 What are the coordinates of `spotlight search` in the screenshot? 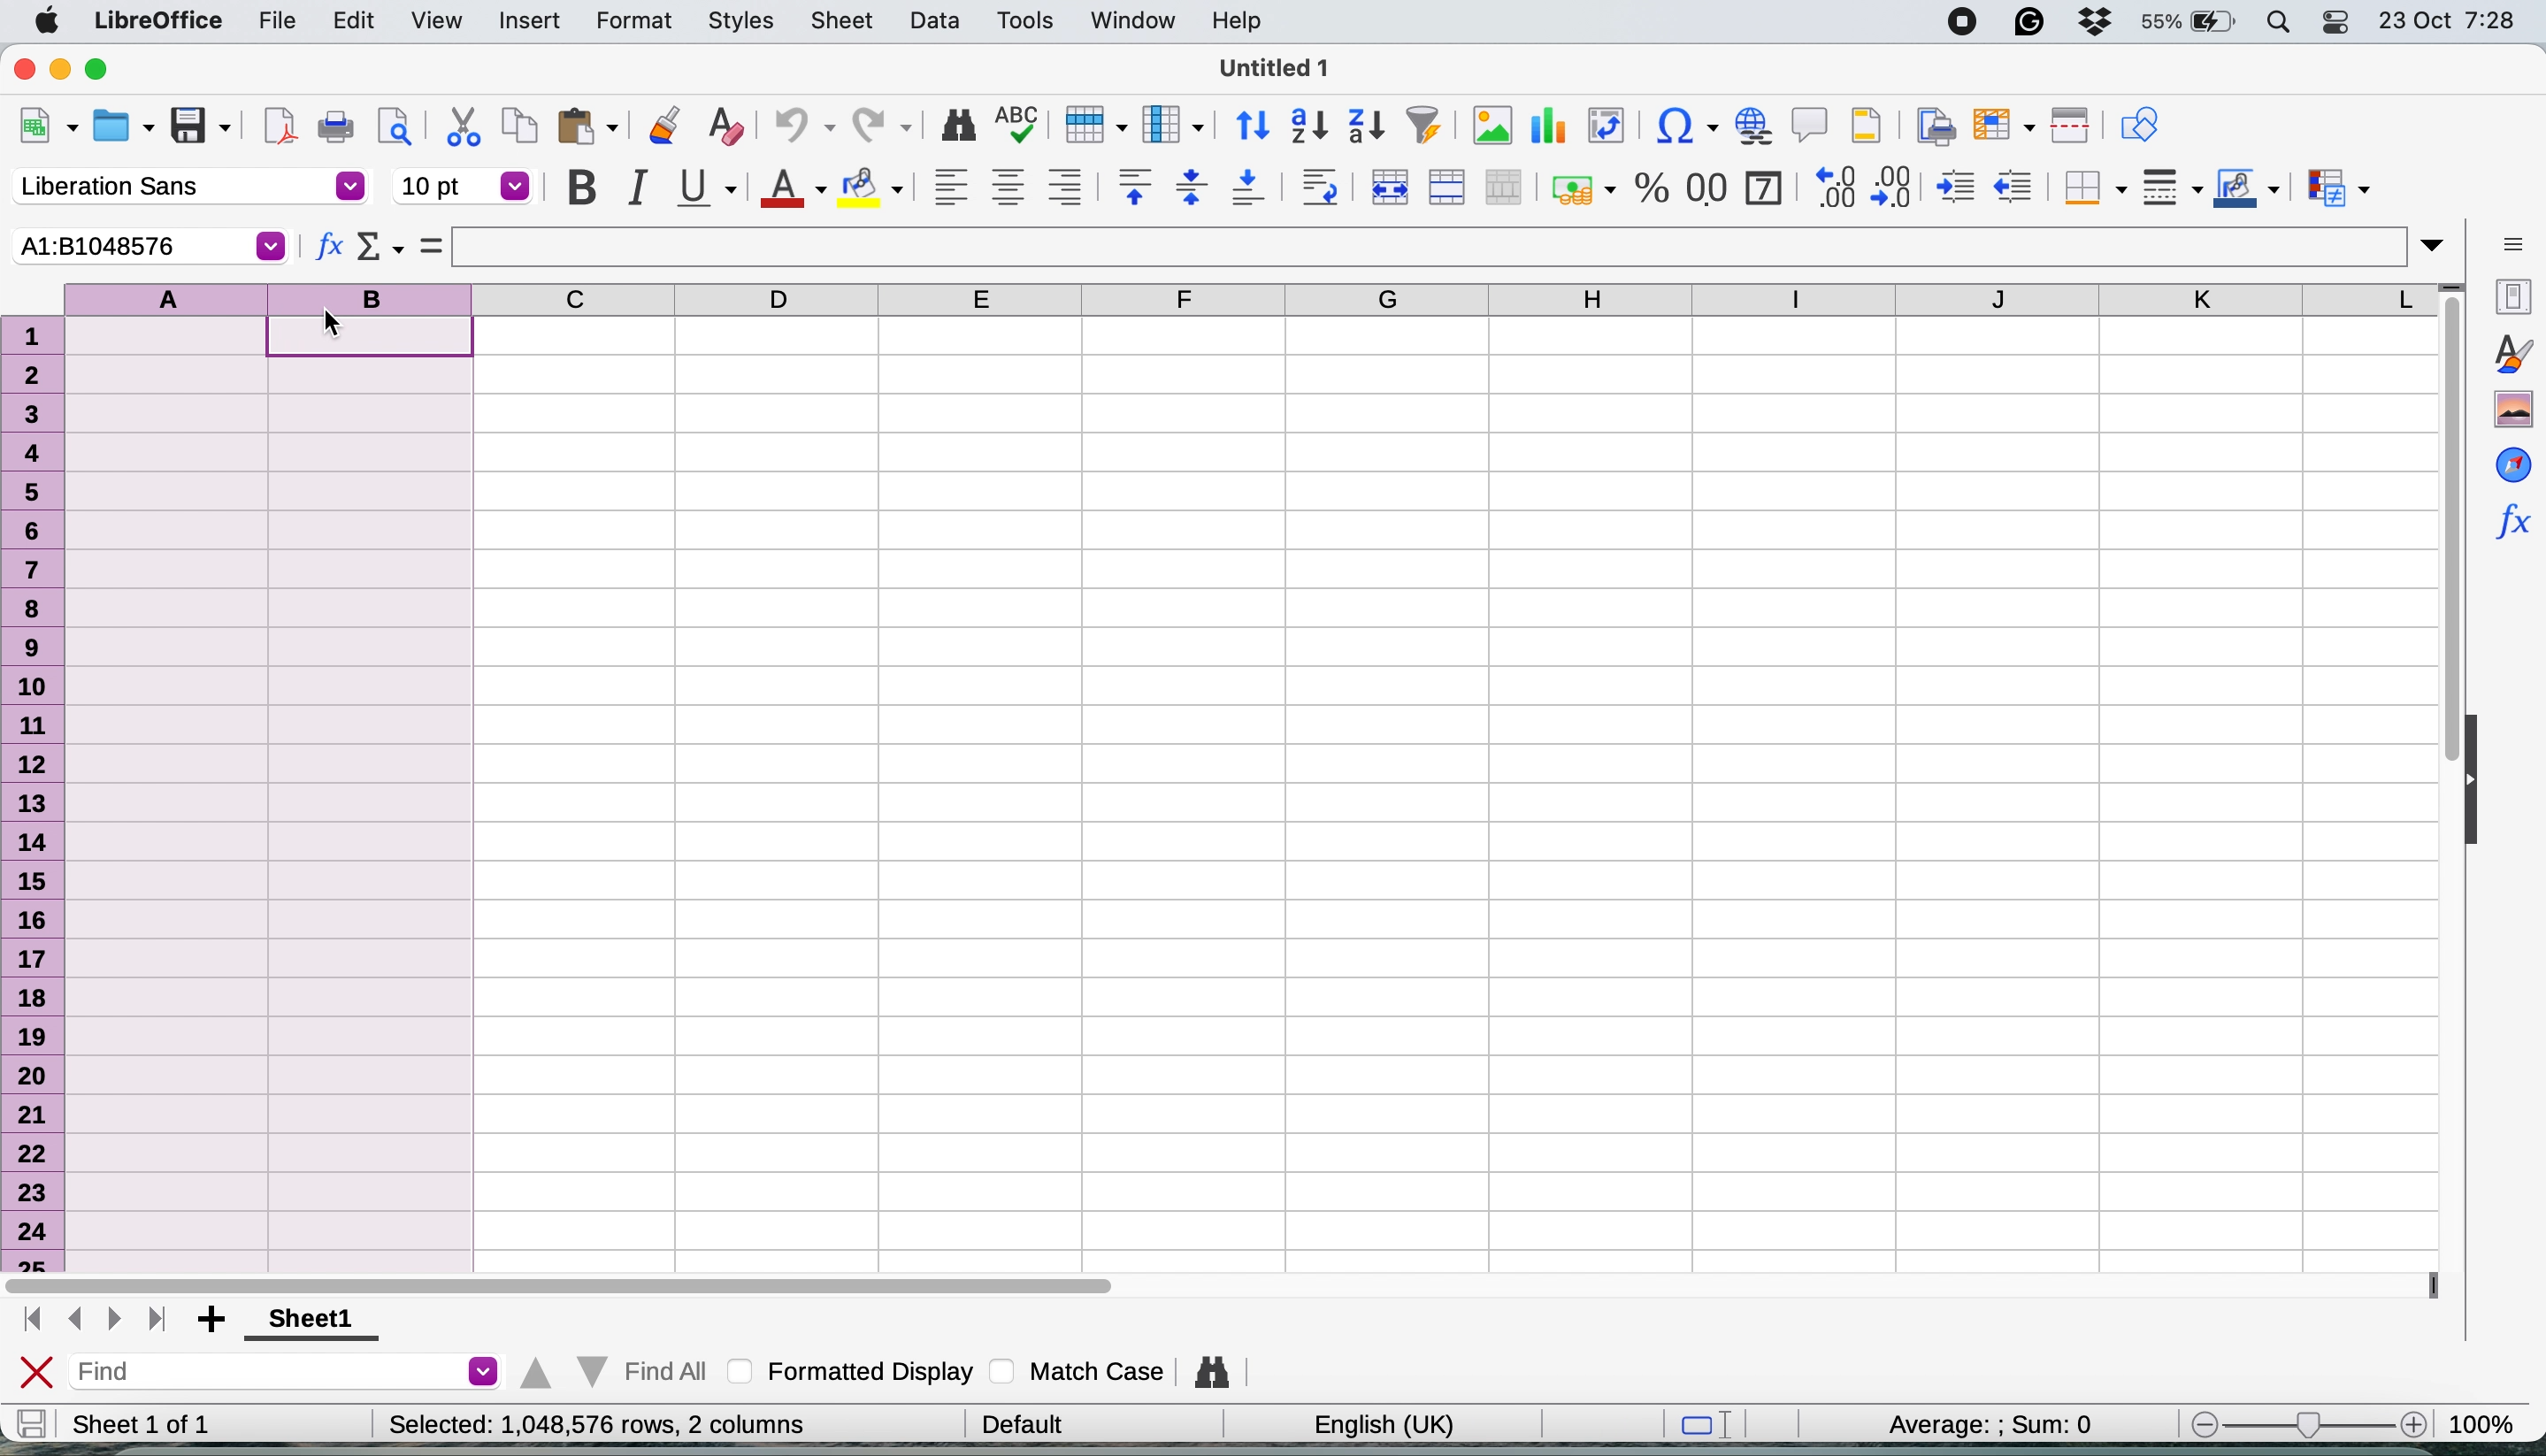 It's located at (2275, 22).